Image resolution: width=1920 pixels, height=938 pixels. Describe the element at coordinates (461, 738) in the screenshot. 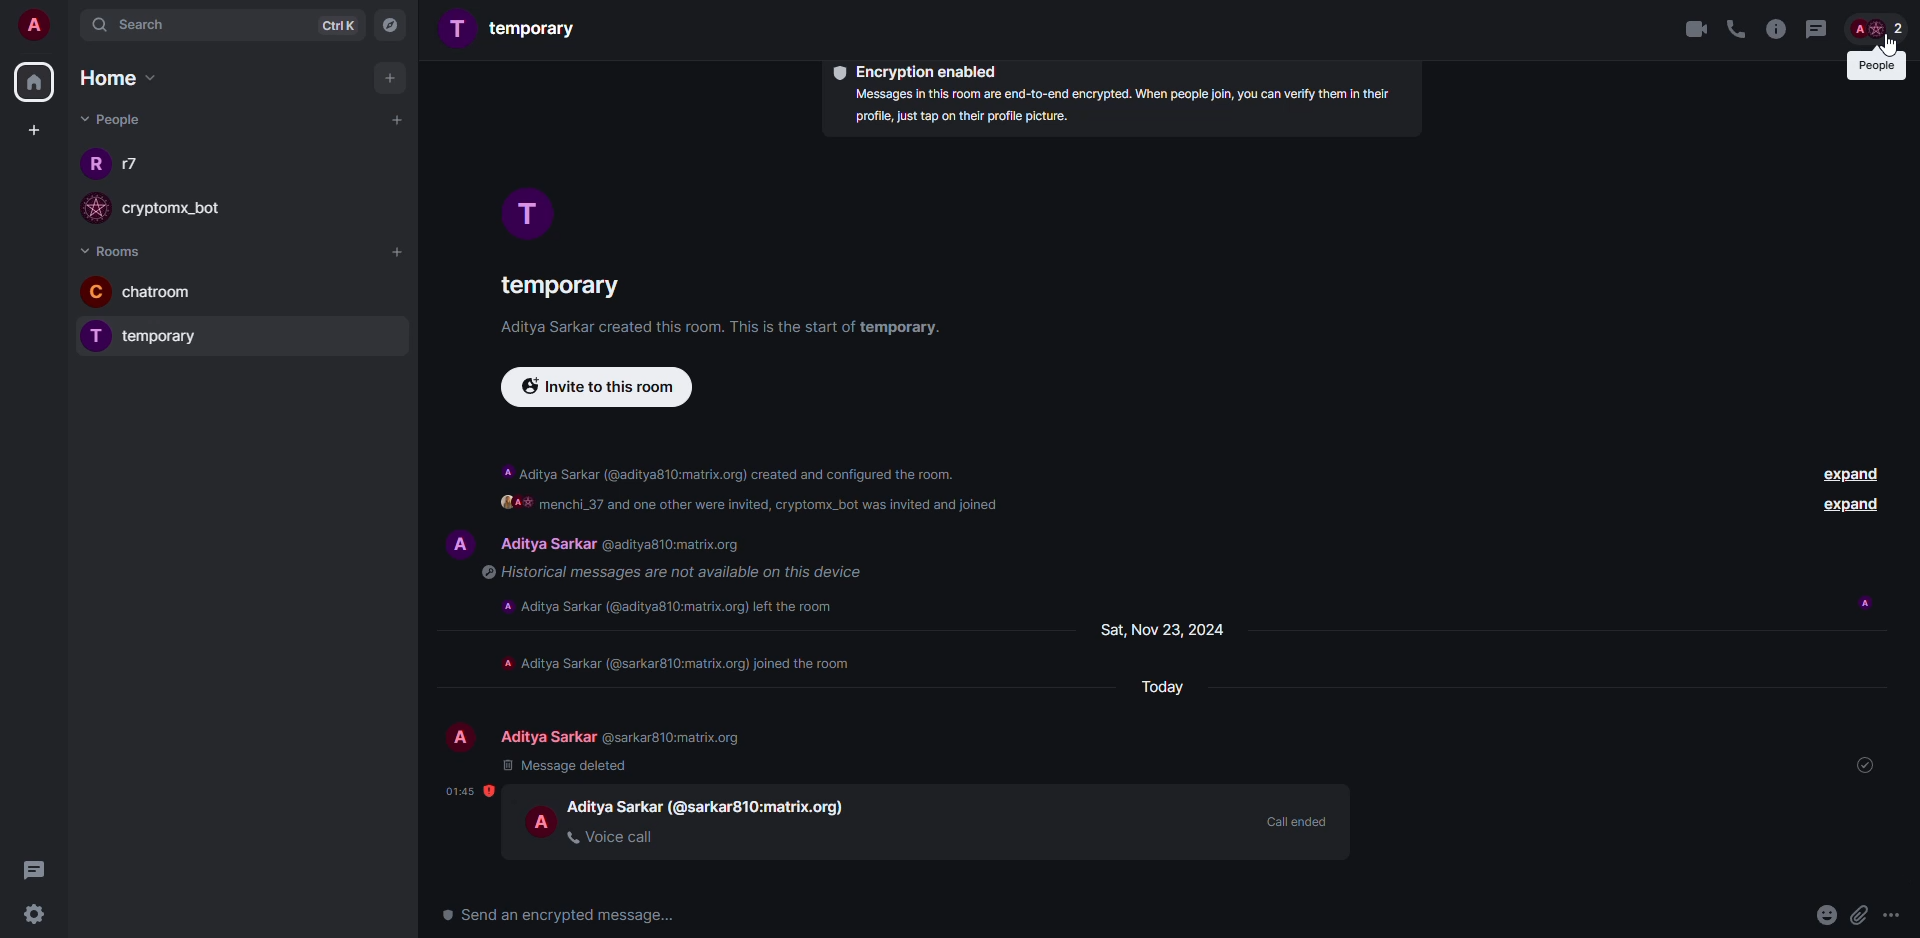

I see `profile` at that location.